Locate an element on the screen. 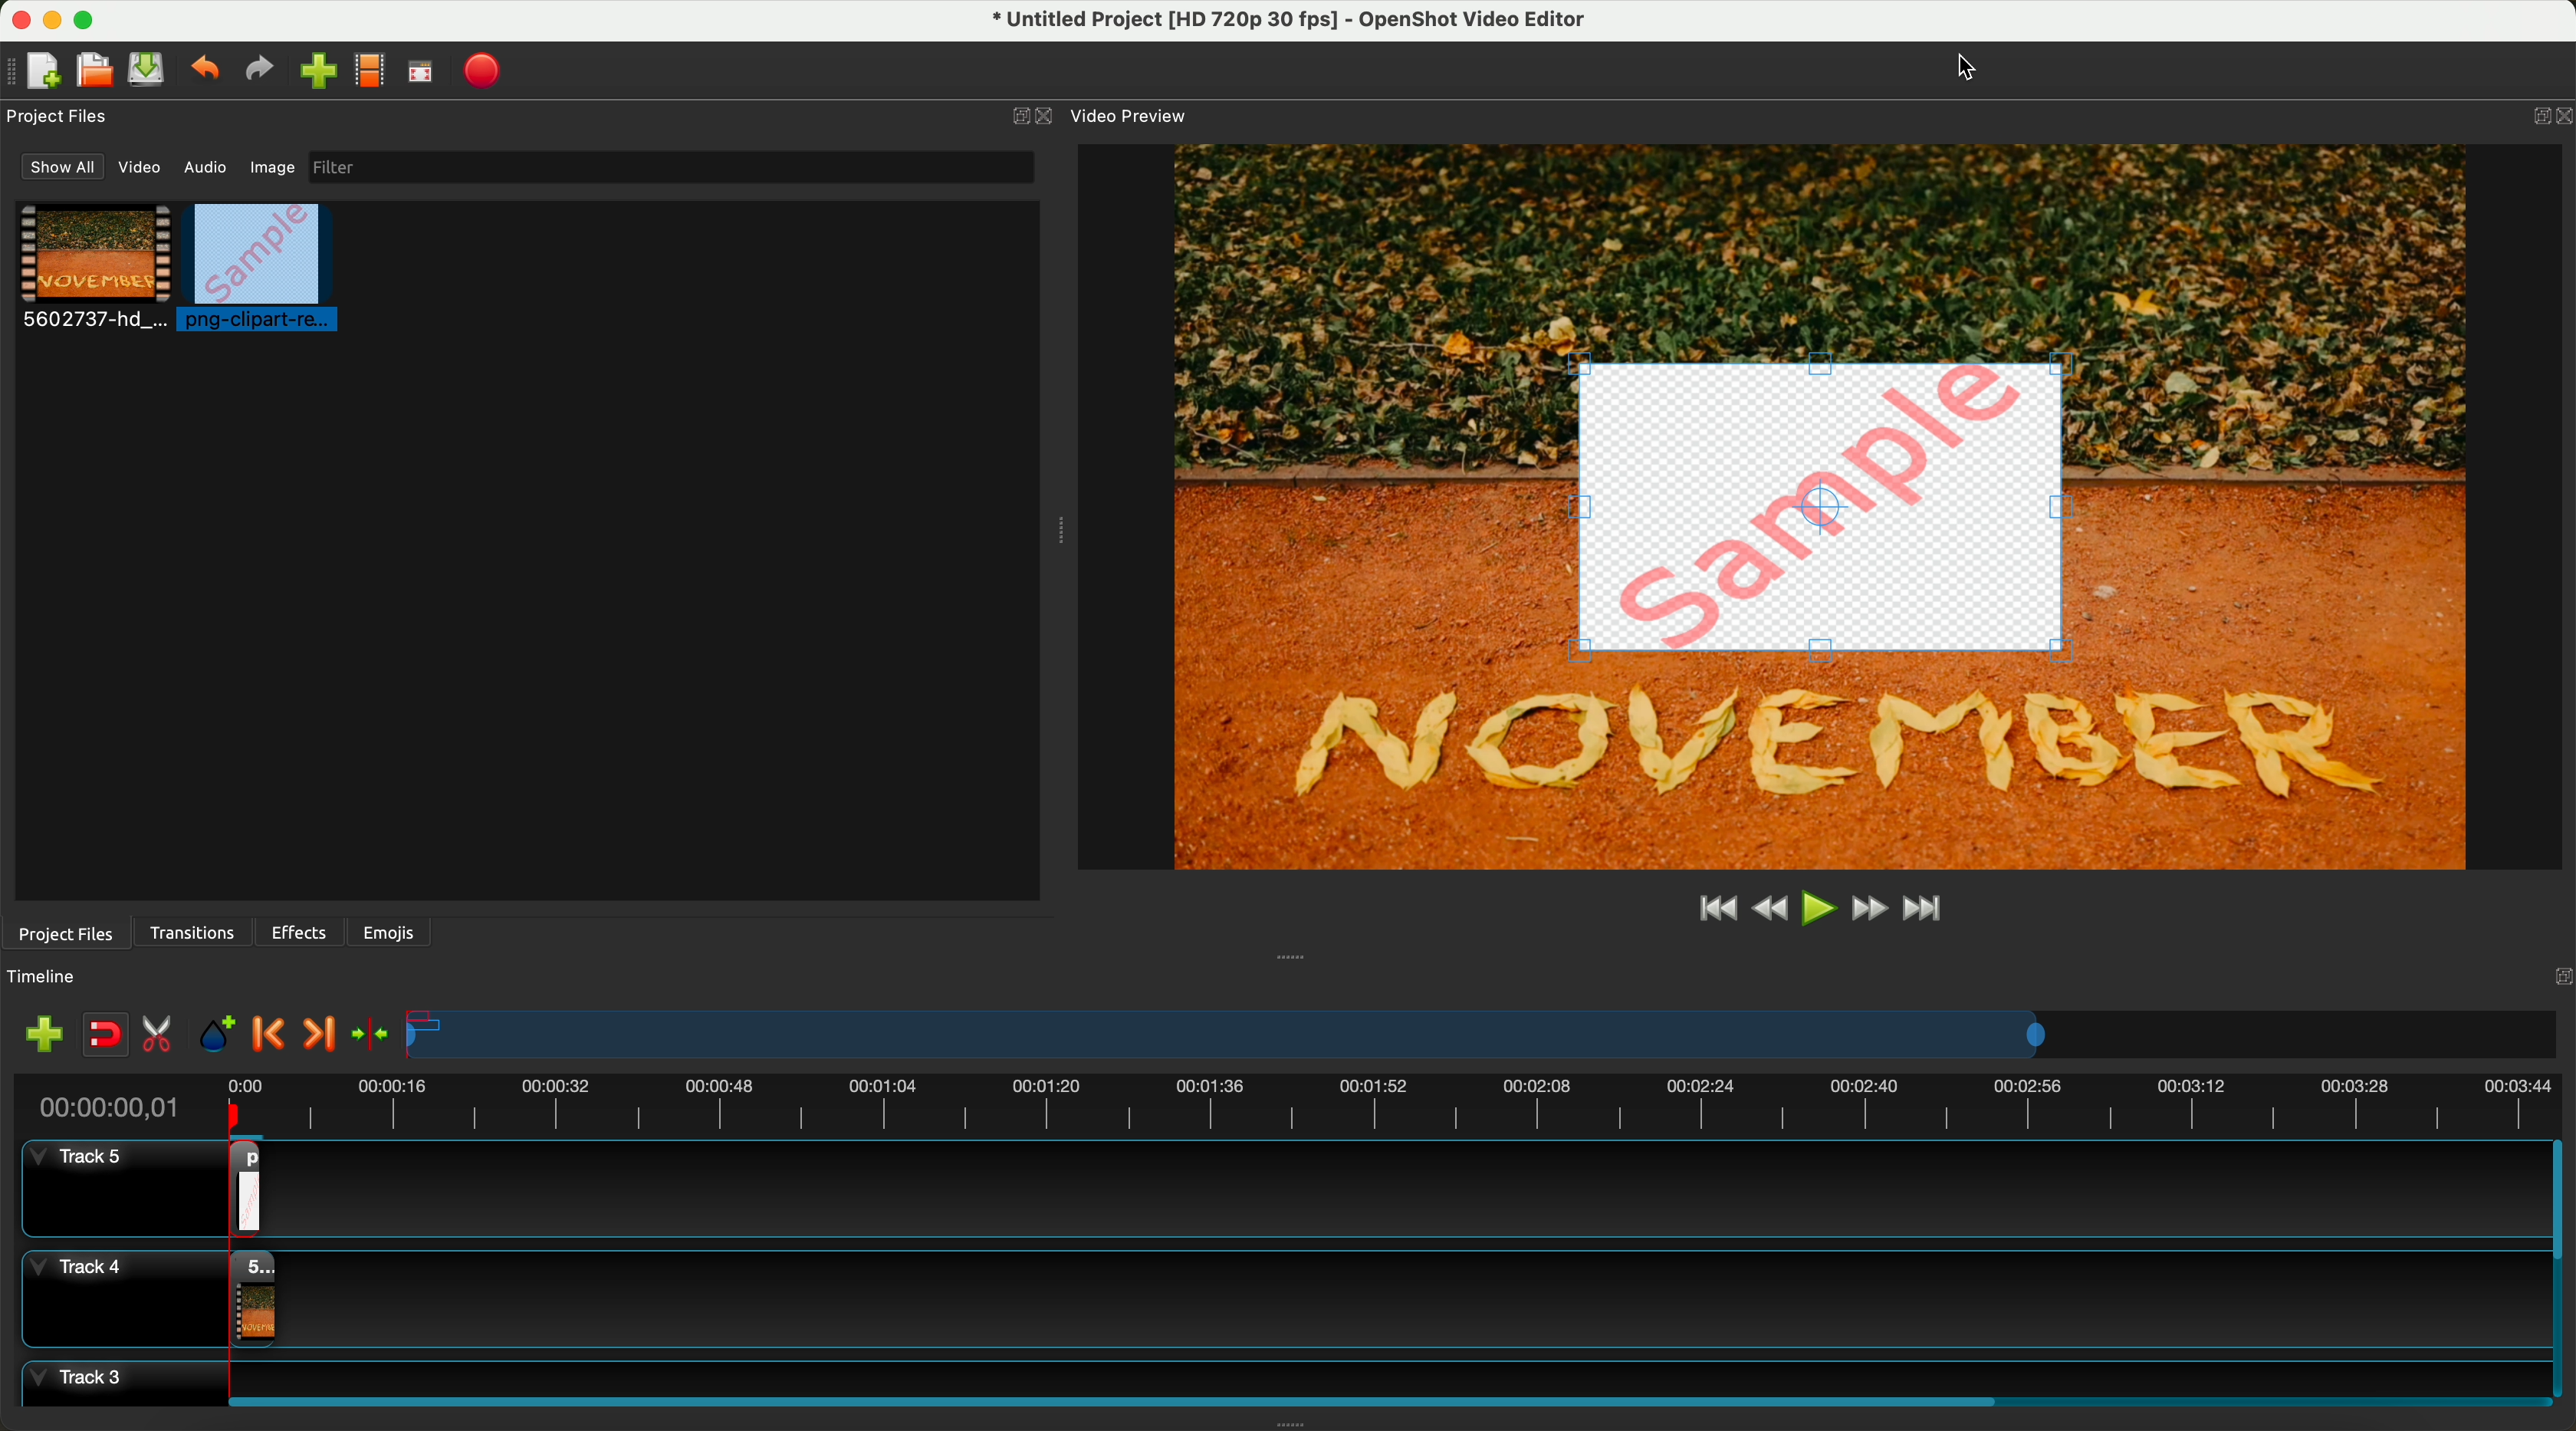  open project is located at coordinates (93, 72).